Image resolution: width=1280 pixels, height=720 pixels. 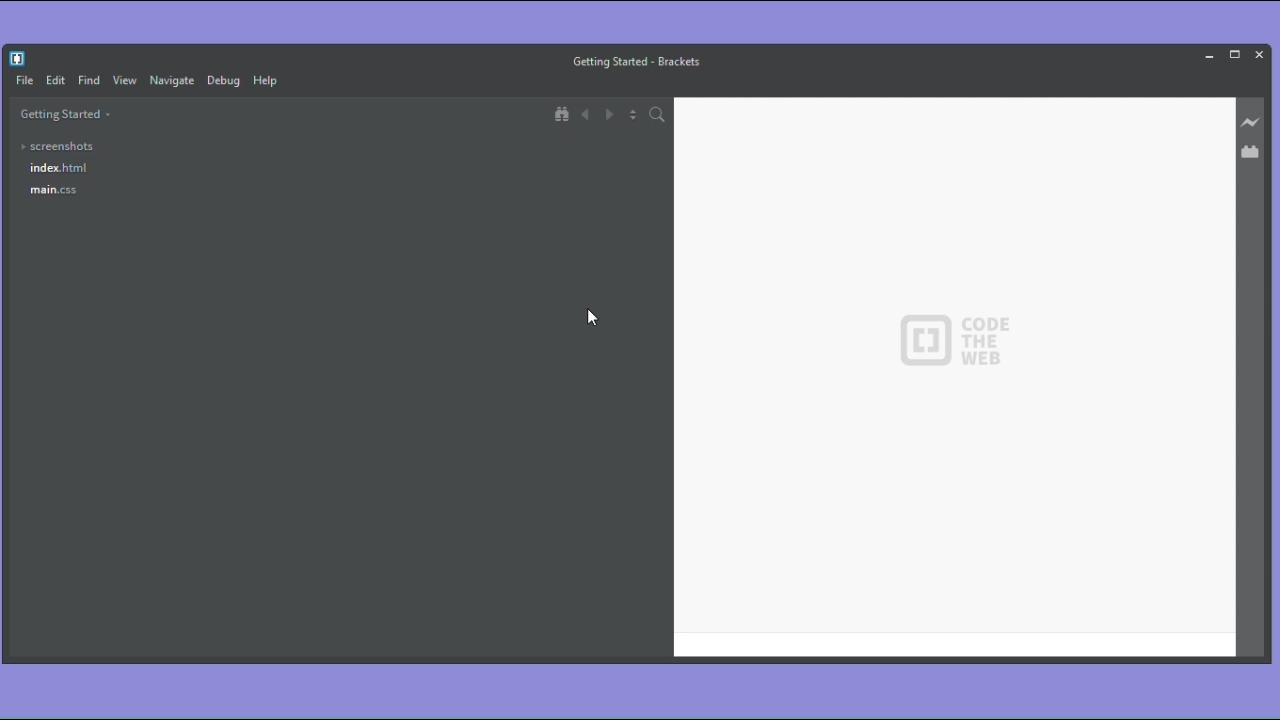 What do you see at coordinates (60, 146) in the screenshot?
I see `screenshots` at bounding box center [60, 146].